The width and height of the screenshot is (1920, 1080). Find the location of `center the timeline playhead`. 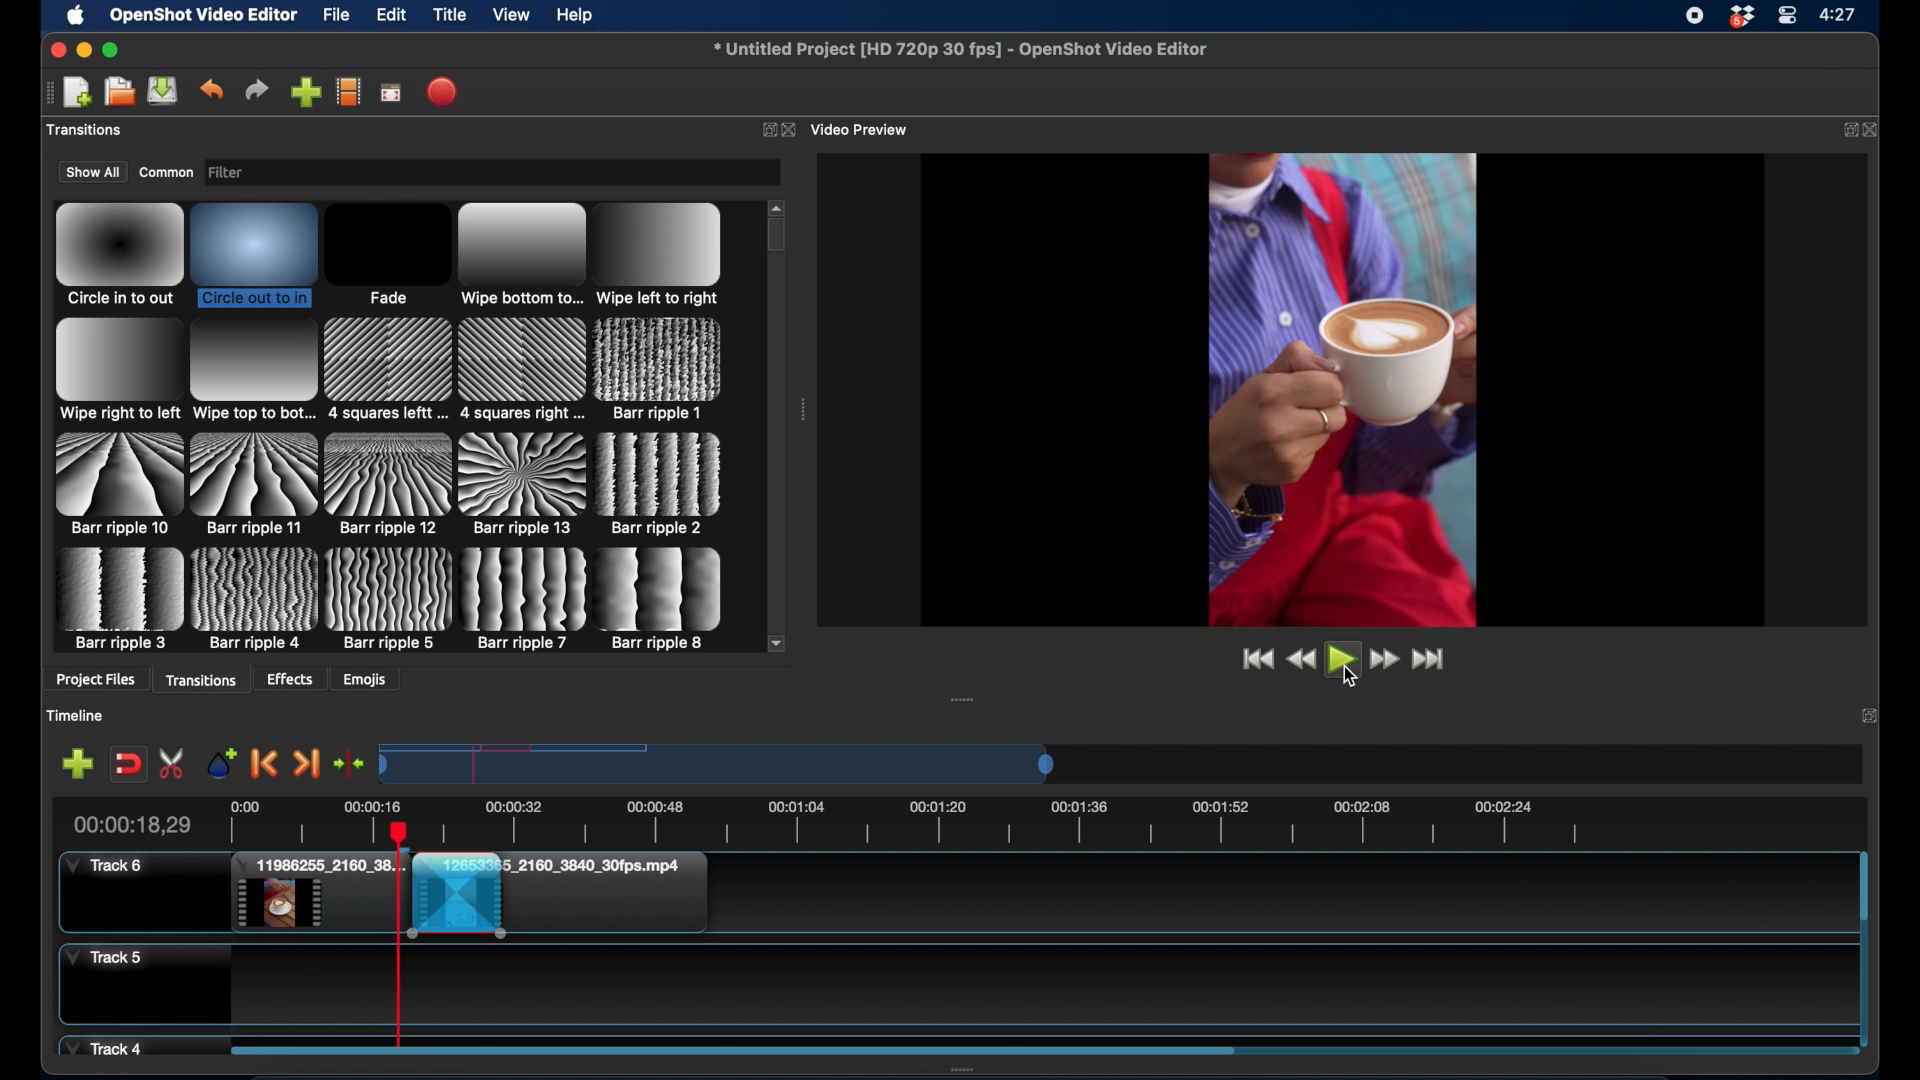

center the timeline playhead is located at coordinates (350, 765).